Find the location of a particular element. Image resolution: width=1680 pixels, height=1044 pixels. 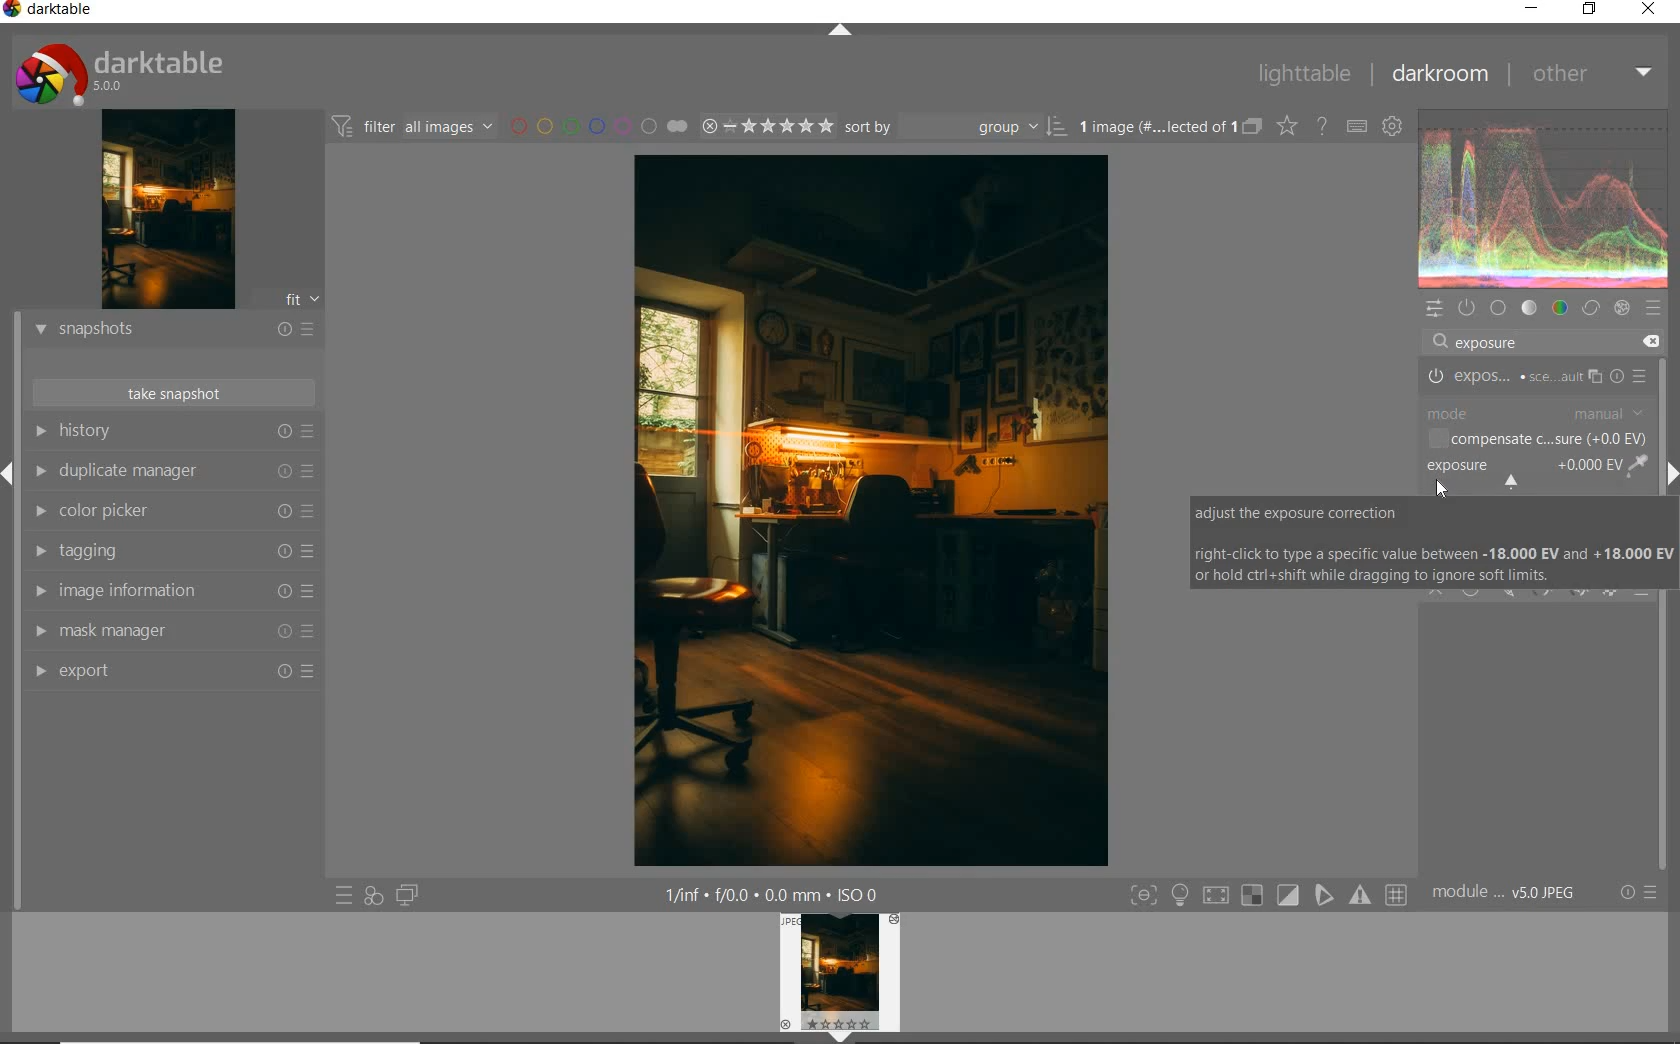

close is located at coordinates (1649, 9).